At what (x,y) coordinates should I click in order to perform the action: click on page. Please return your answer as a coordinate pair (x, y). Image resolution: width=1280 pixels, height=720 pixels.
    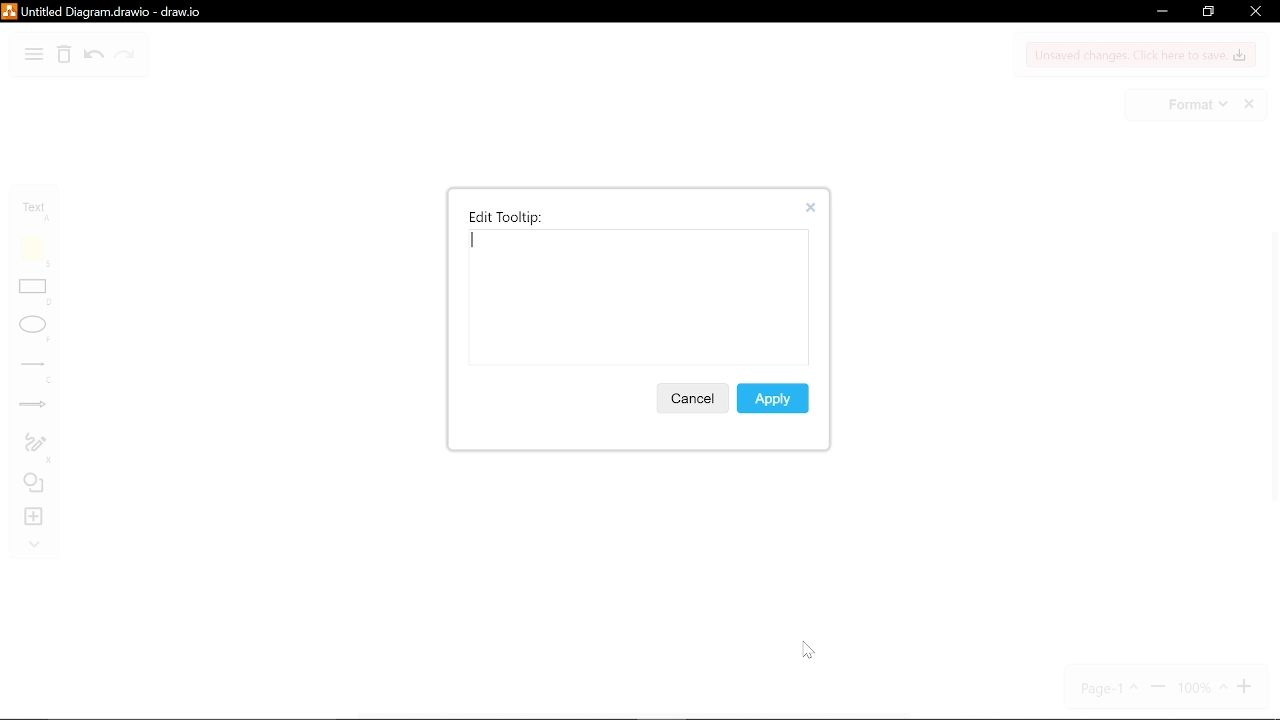
    Looking at the image, I should click on (1111, 688).